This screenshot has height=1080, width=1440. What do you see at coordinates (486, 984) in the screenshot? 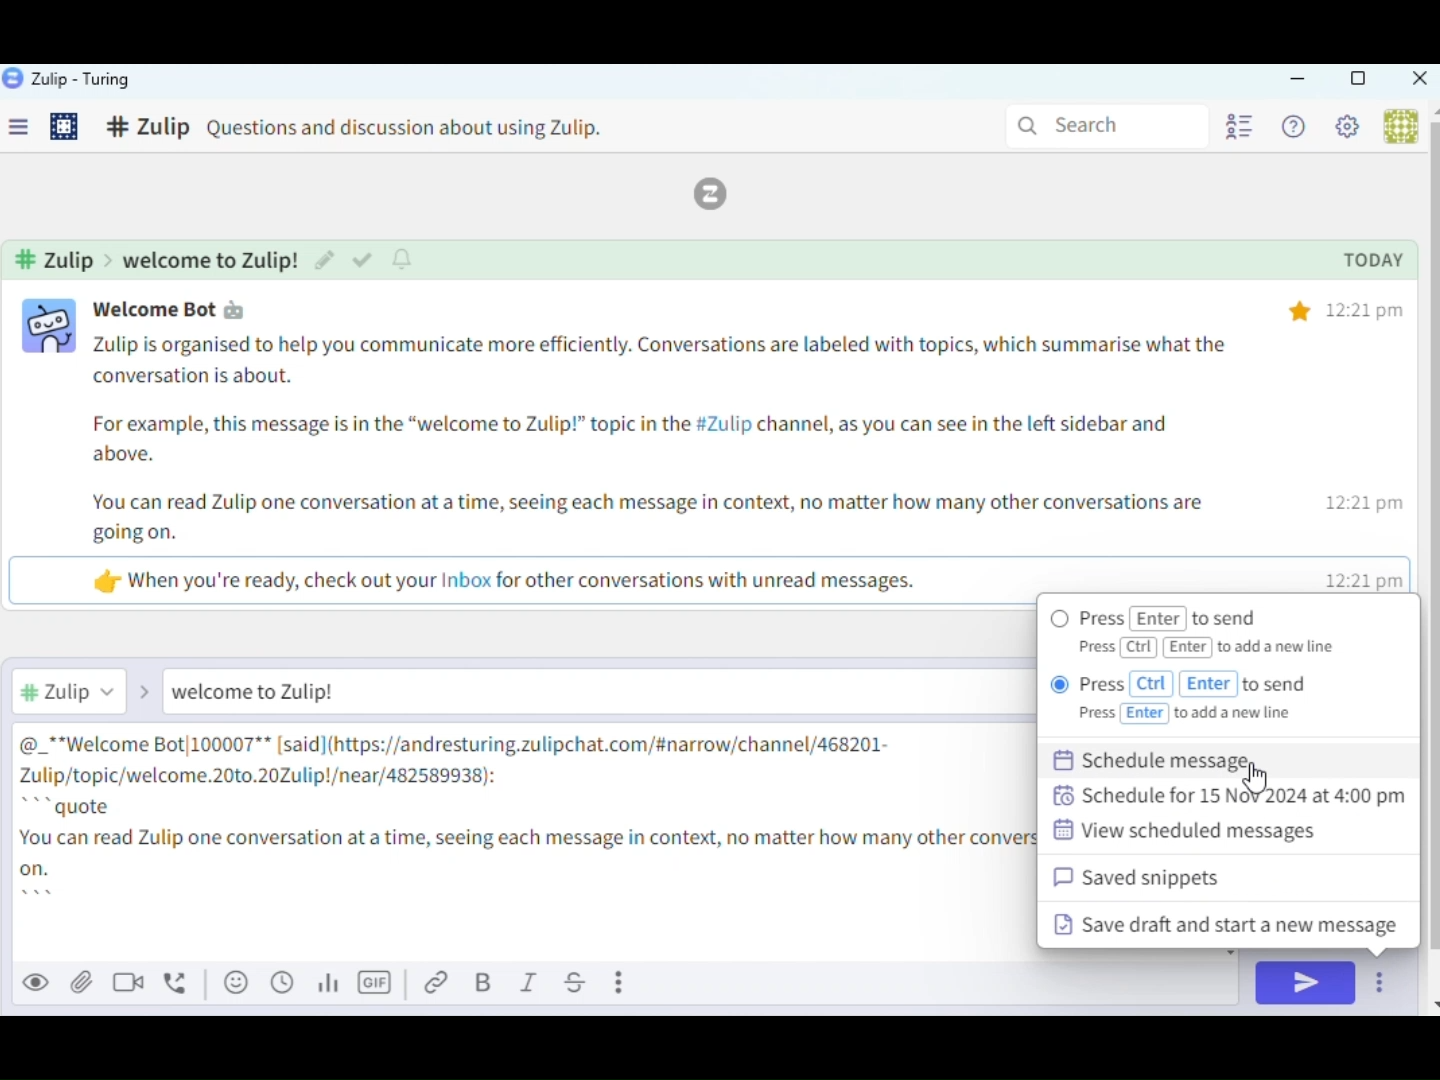
I see `Bold` at bounding box center [486, 984].